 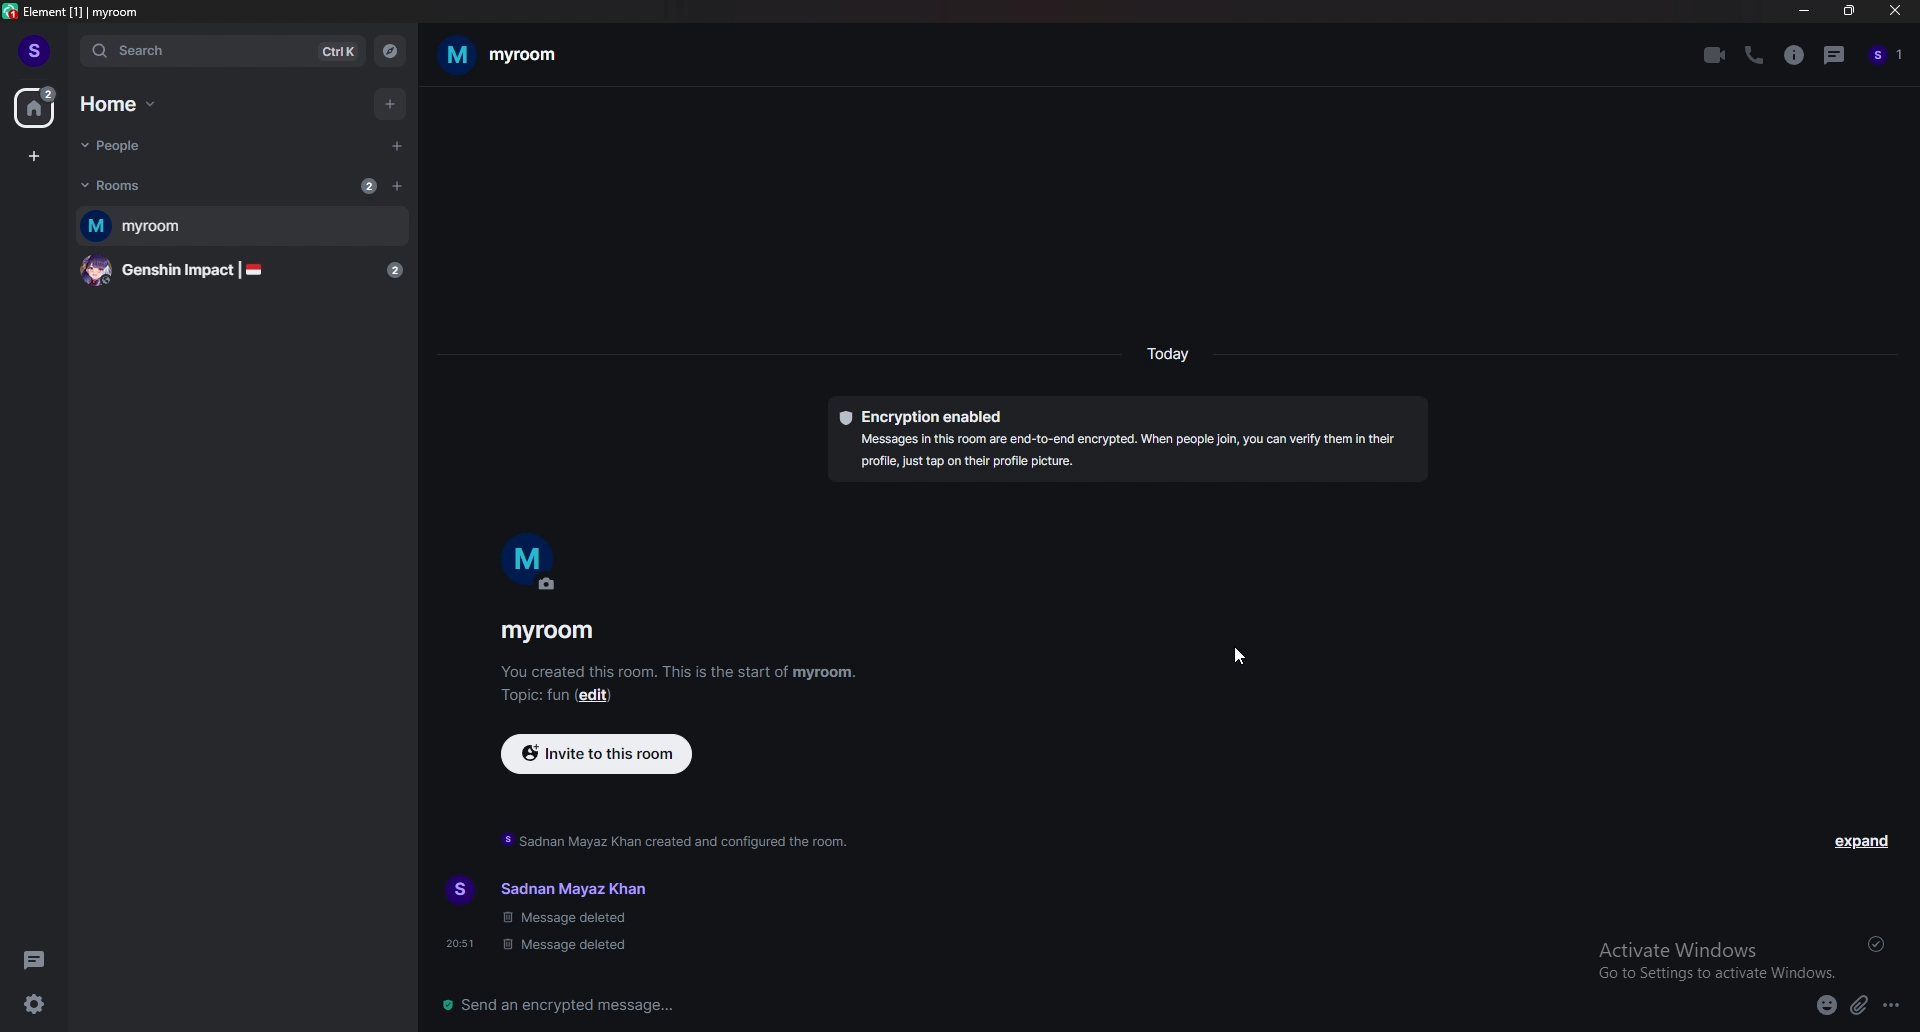 I want to click on home, so click(x=37, y=107).